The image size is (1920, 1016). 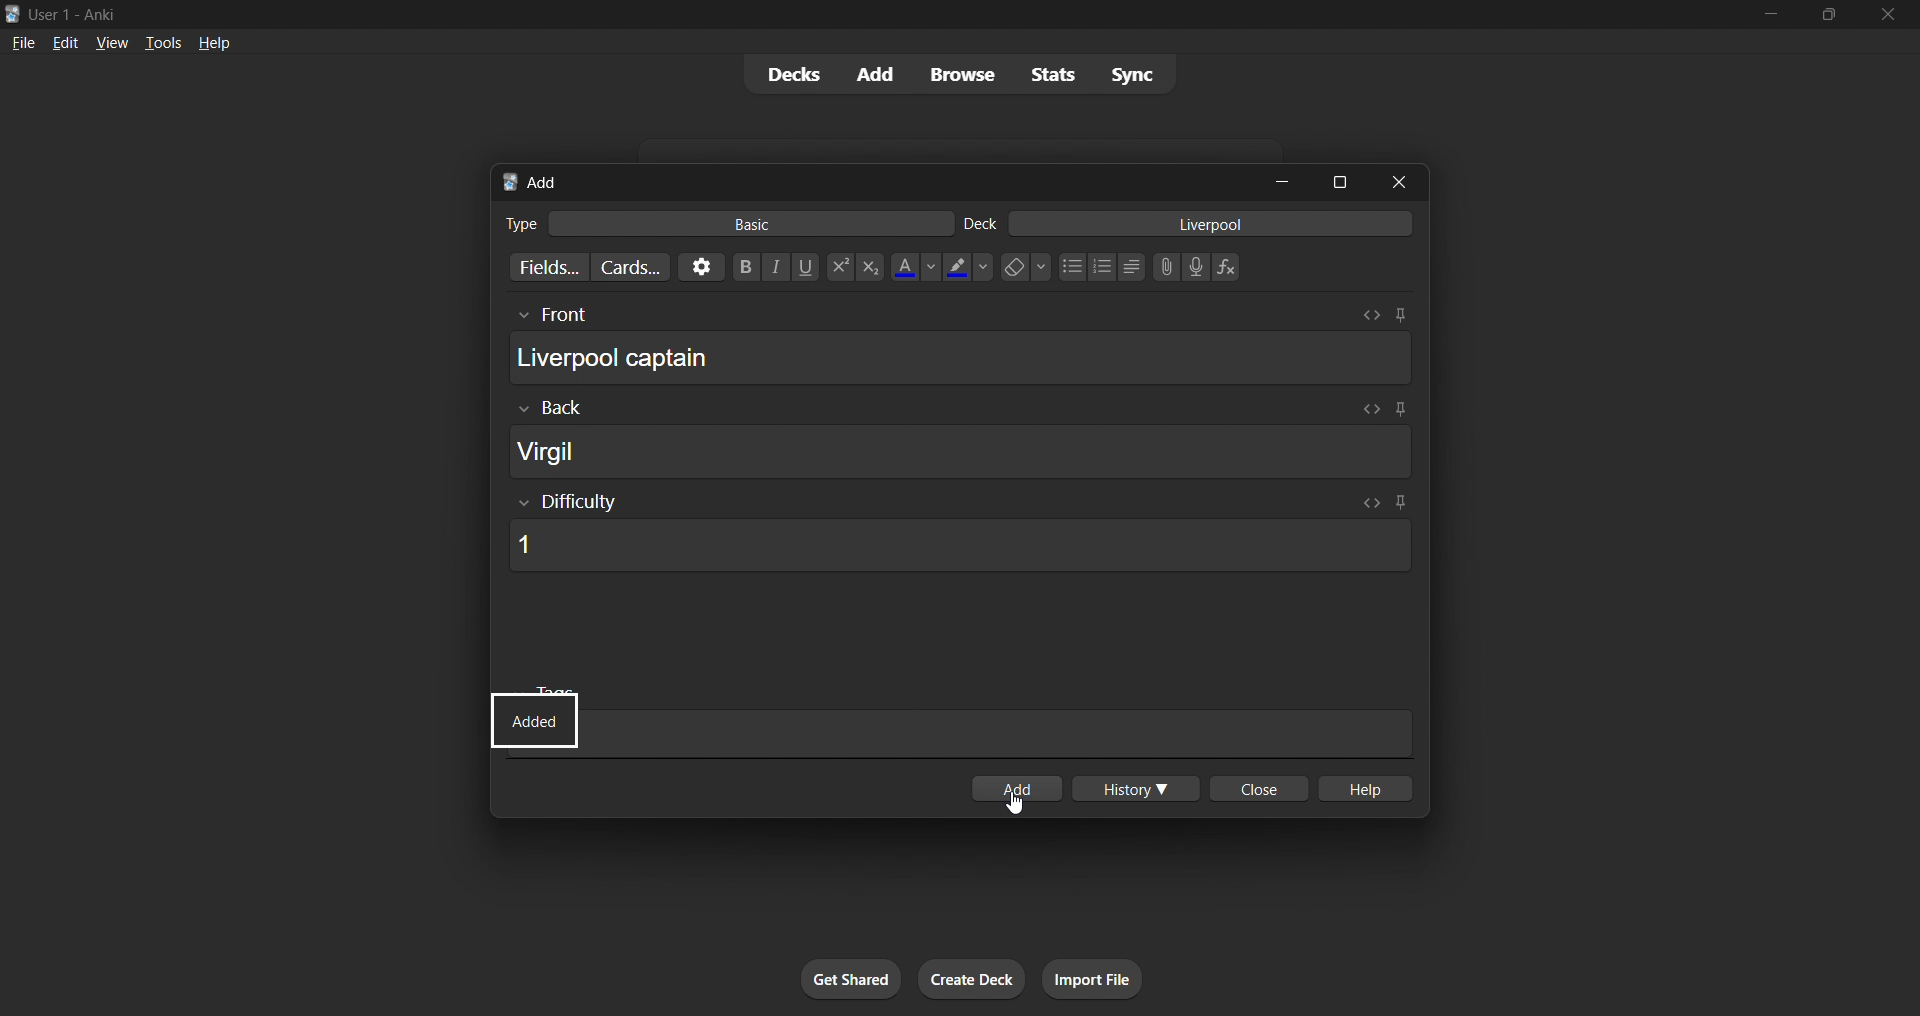 What do you see at coordinates (840, 267) in the screenshot?
I see `Superscript` at bounding box center [840, 267].